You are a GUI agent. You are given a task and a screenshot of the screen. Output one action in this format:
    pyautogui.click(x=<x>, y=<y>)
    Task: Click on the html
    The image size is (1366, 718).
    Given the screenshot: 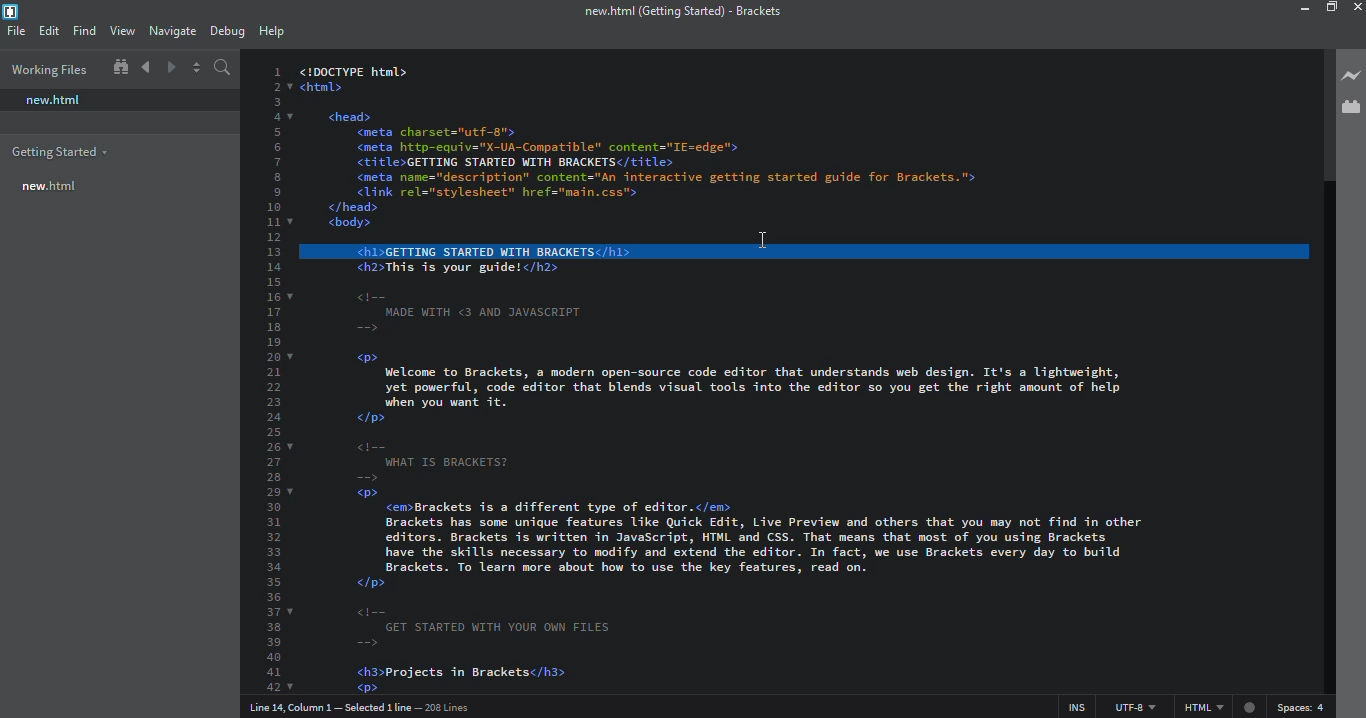 What is the action you would take?
    pyautogui.click(x=1218, y=708)
    